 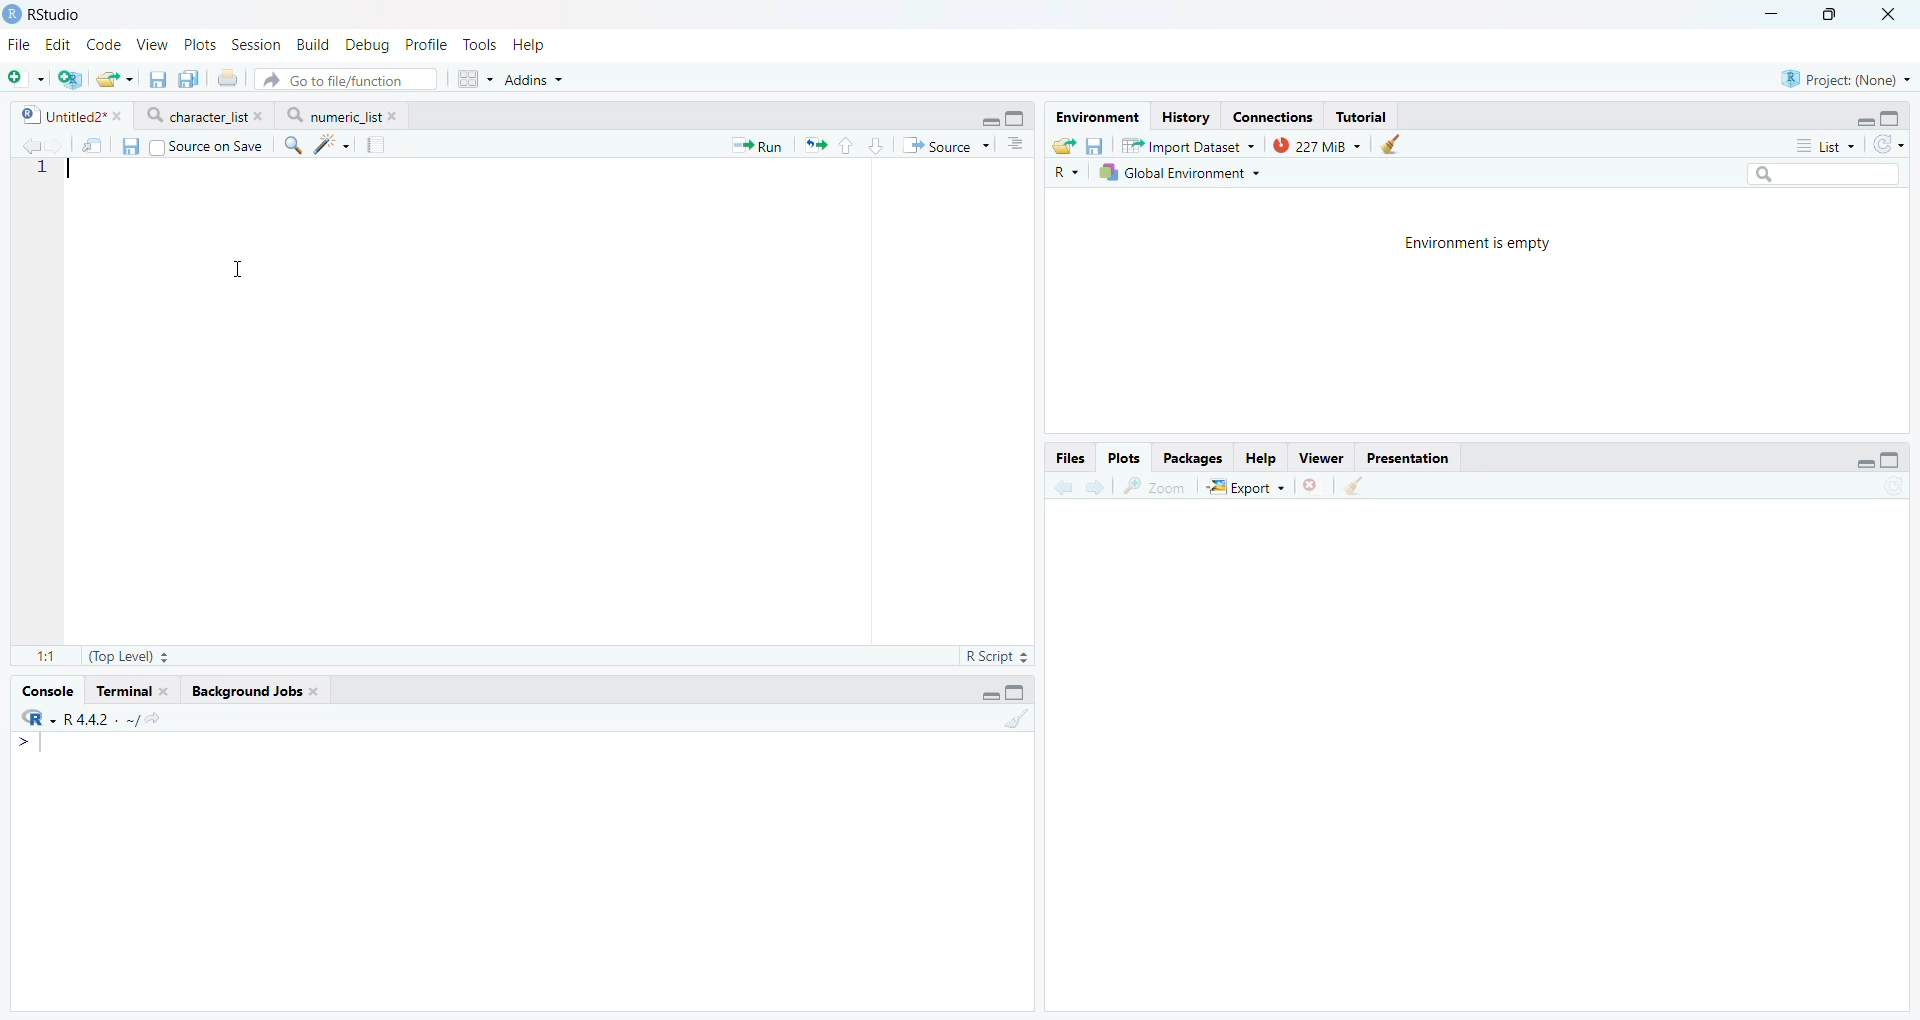 What do you see at coordinates (1361, 116) in the screenshot?
I see `Tutorial` at bounding box center [1361, 116].